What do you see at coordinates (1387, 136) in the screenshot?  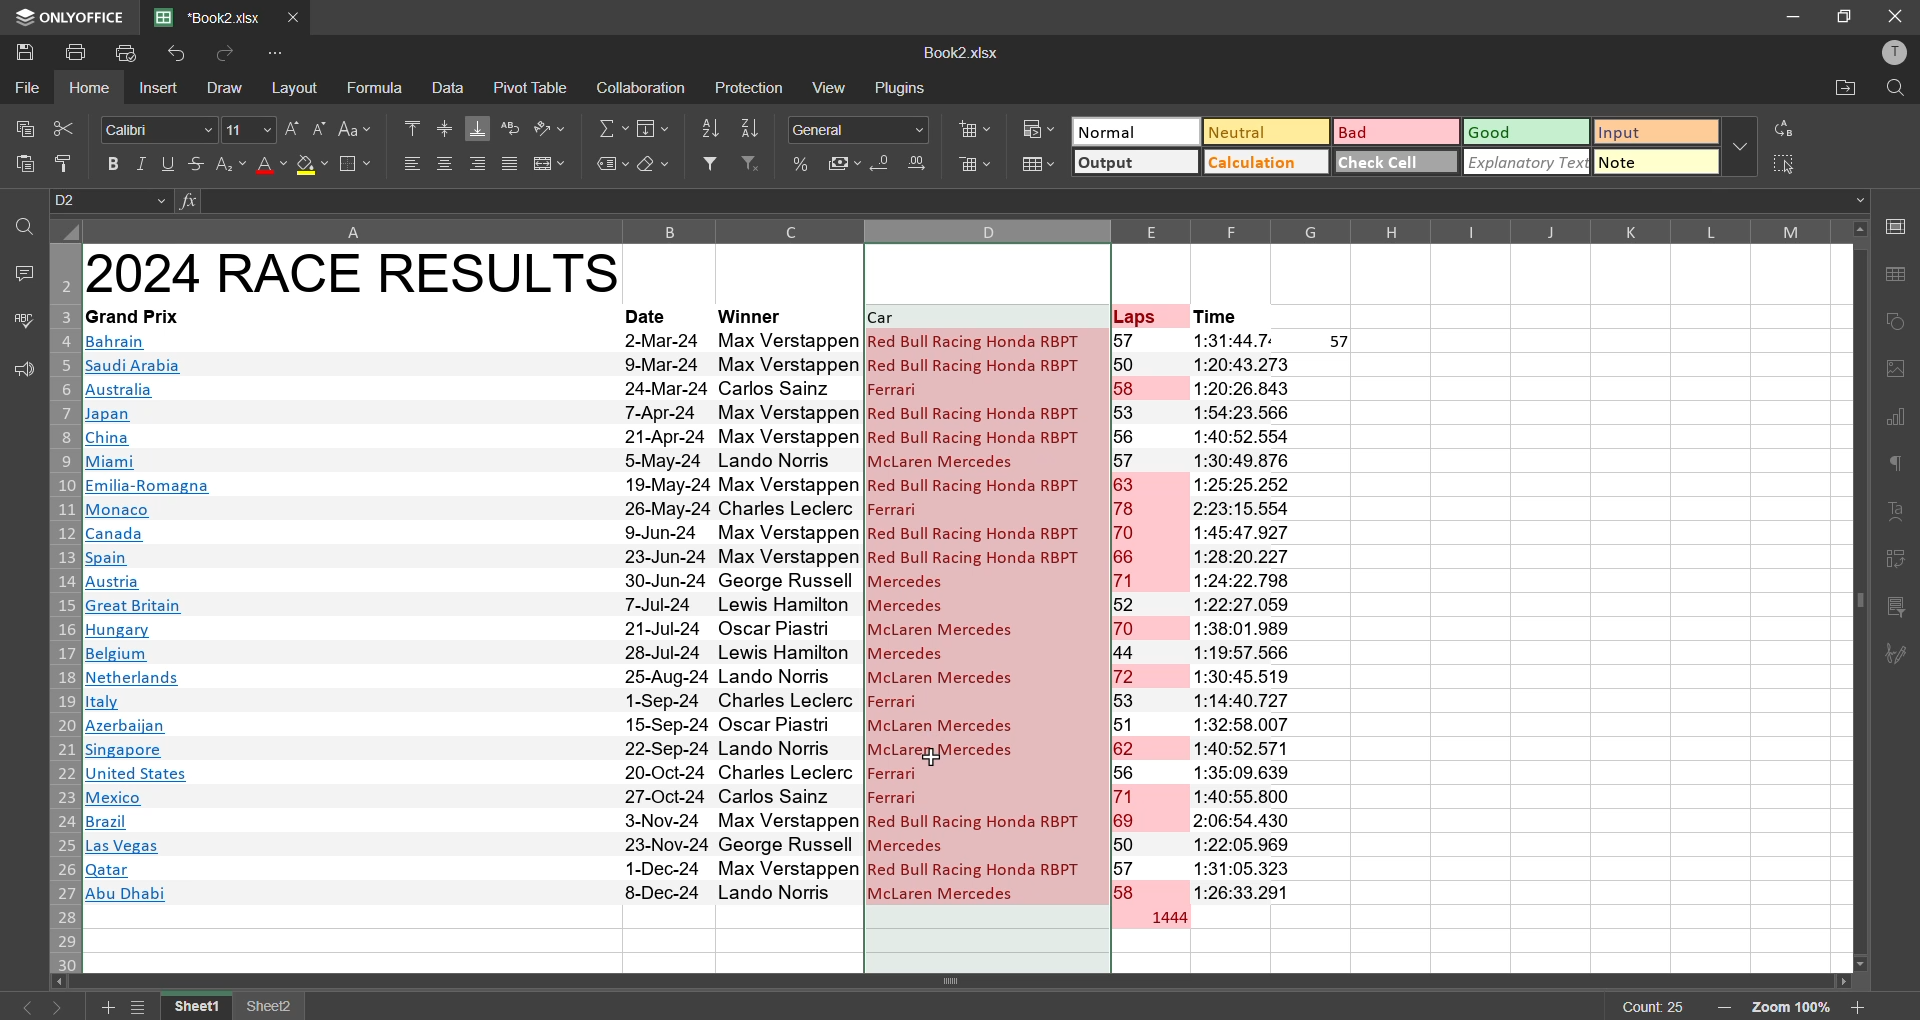 I see `bad` at bounding box center [1387, 136].